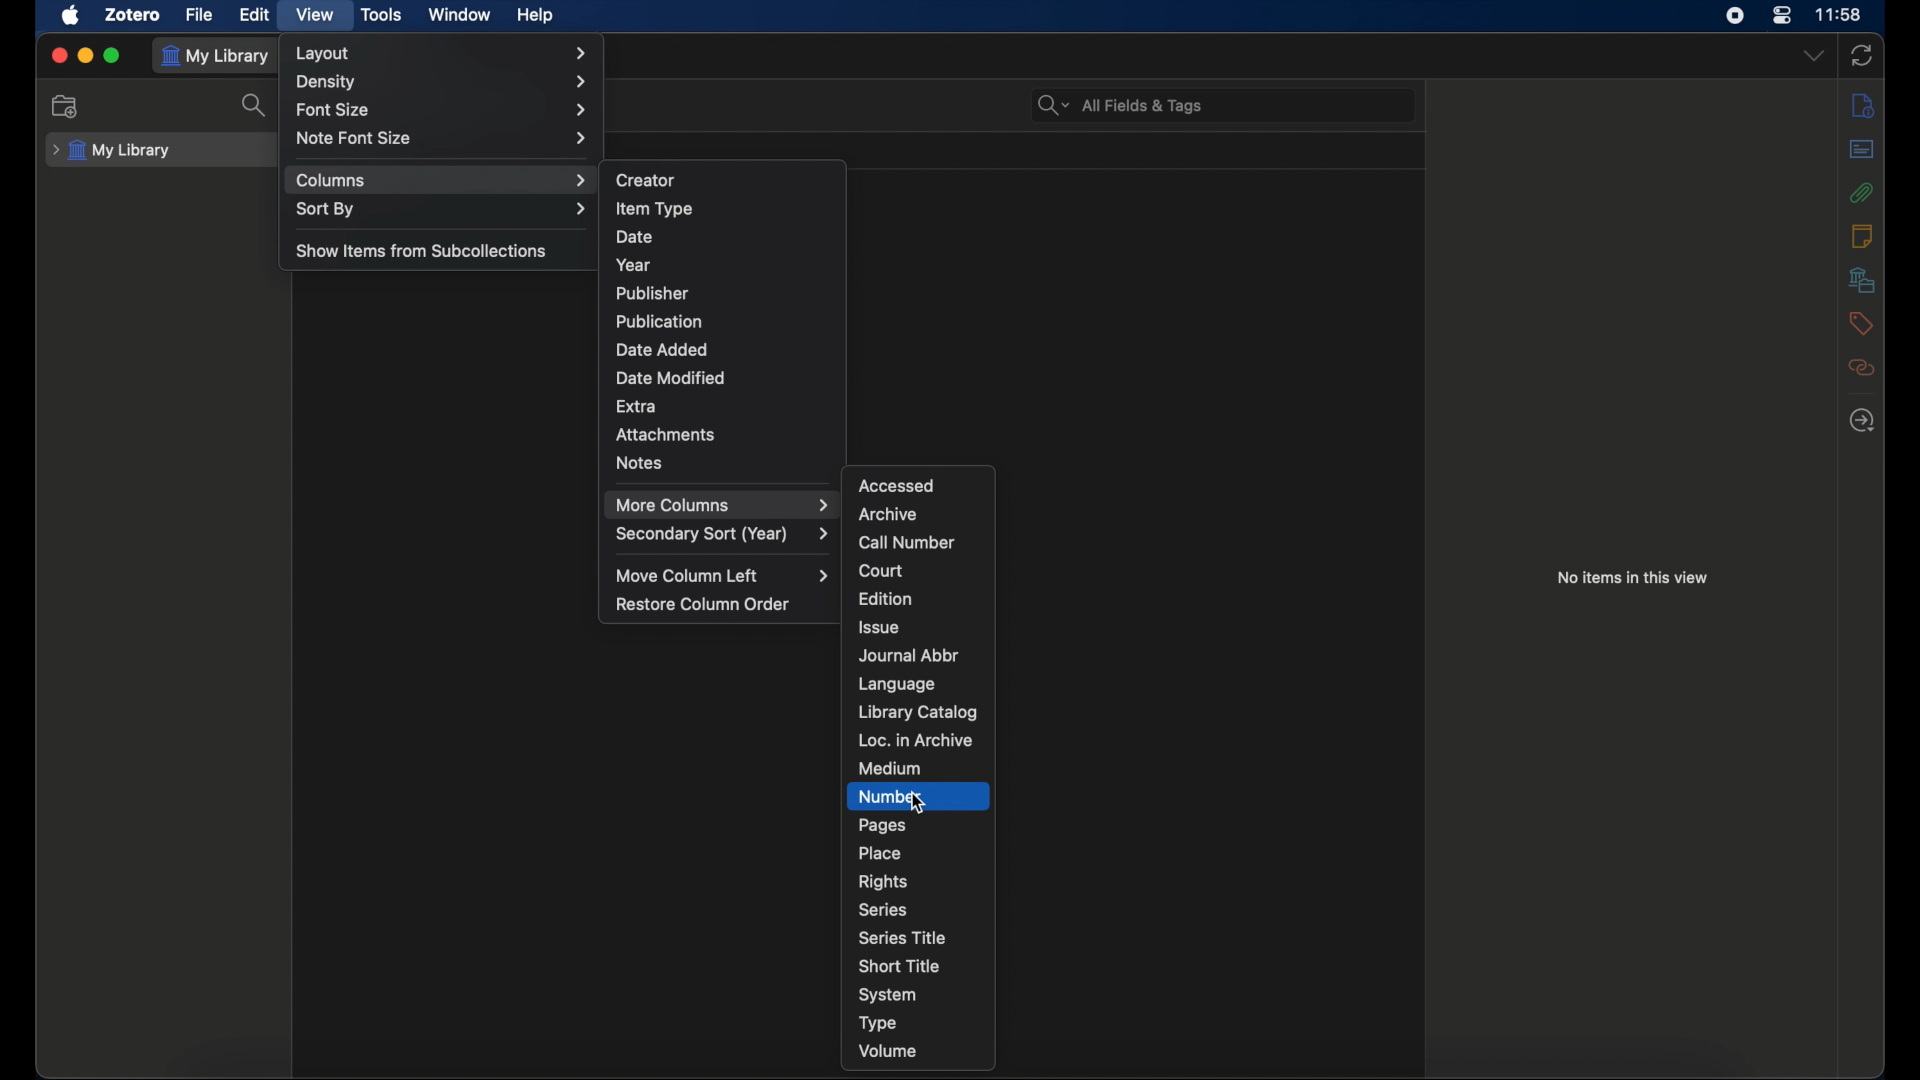 This screenshot has width=1920, height=1080. What do you see at coordinates (883, 910) in the screenshot?
I see `series` at bounding box center [883, 910].